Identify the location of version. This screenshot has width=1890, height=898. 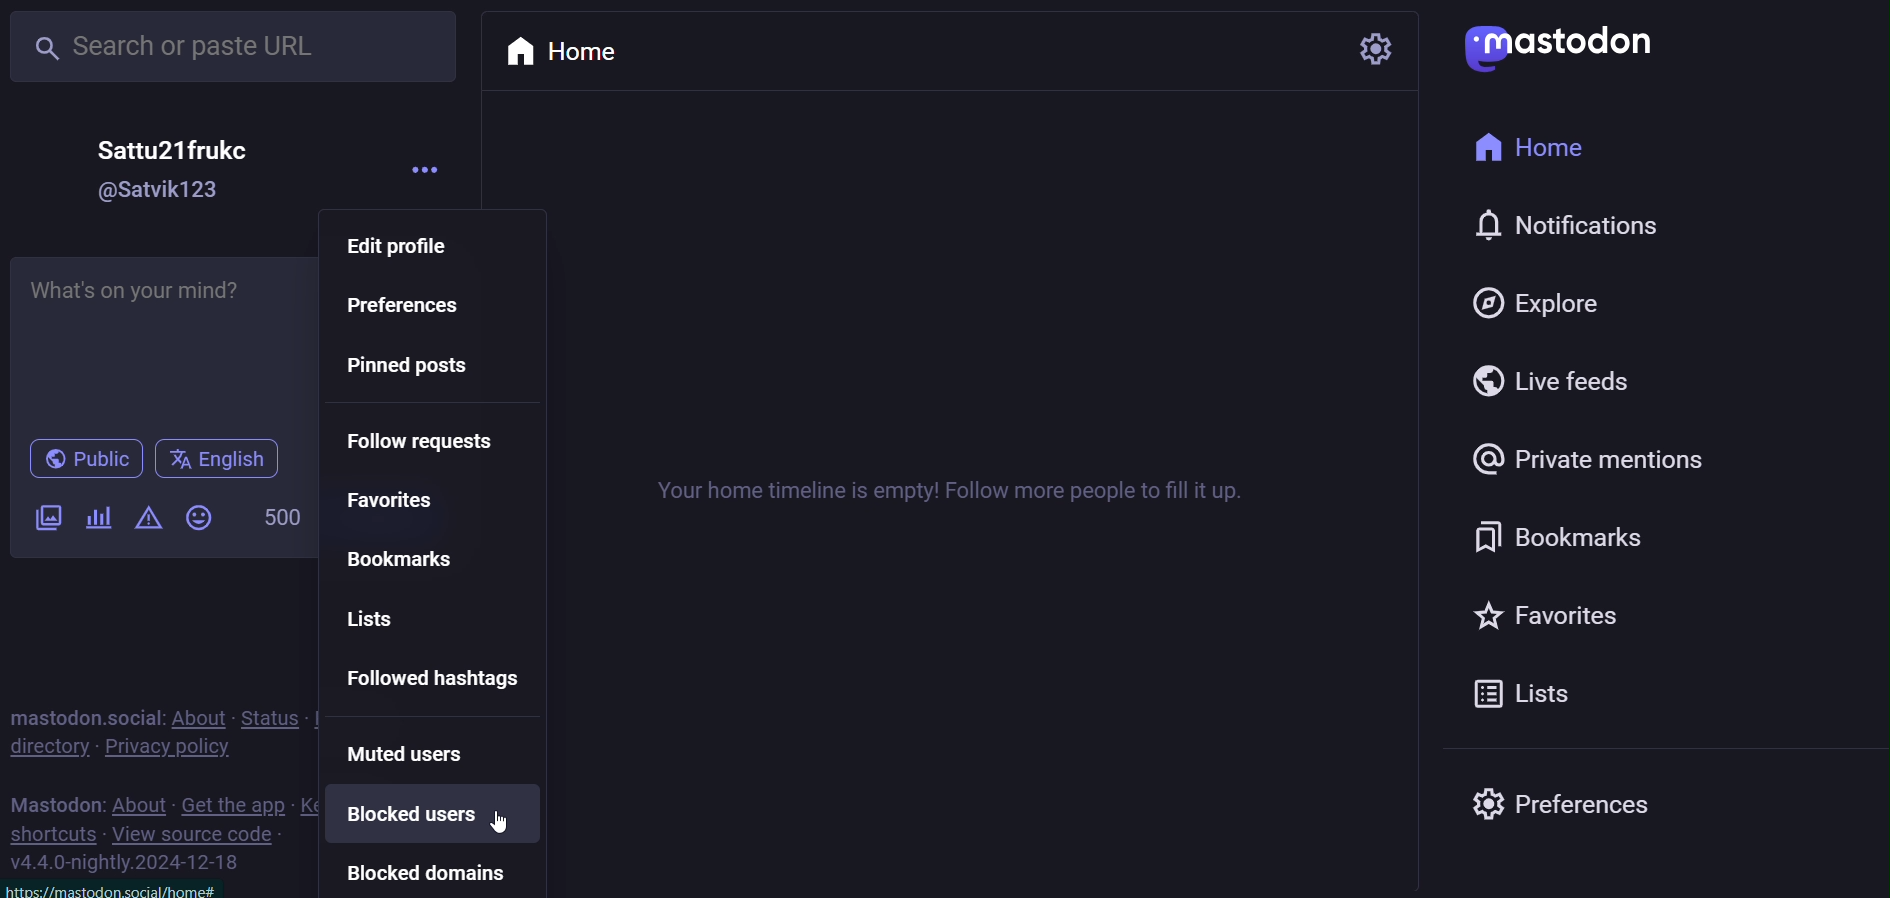
(139, 863).